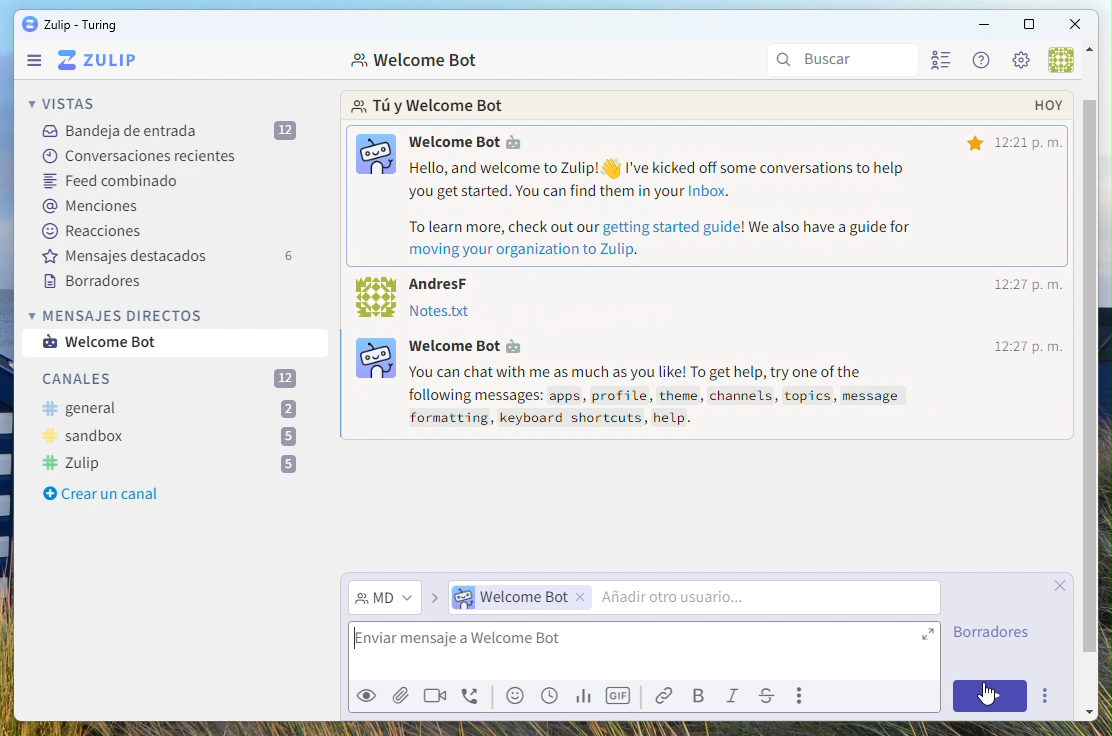 This screenshot has width=1112, height=736. I want to click on Zulip, so click(169, 464).